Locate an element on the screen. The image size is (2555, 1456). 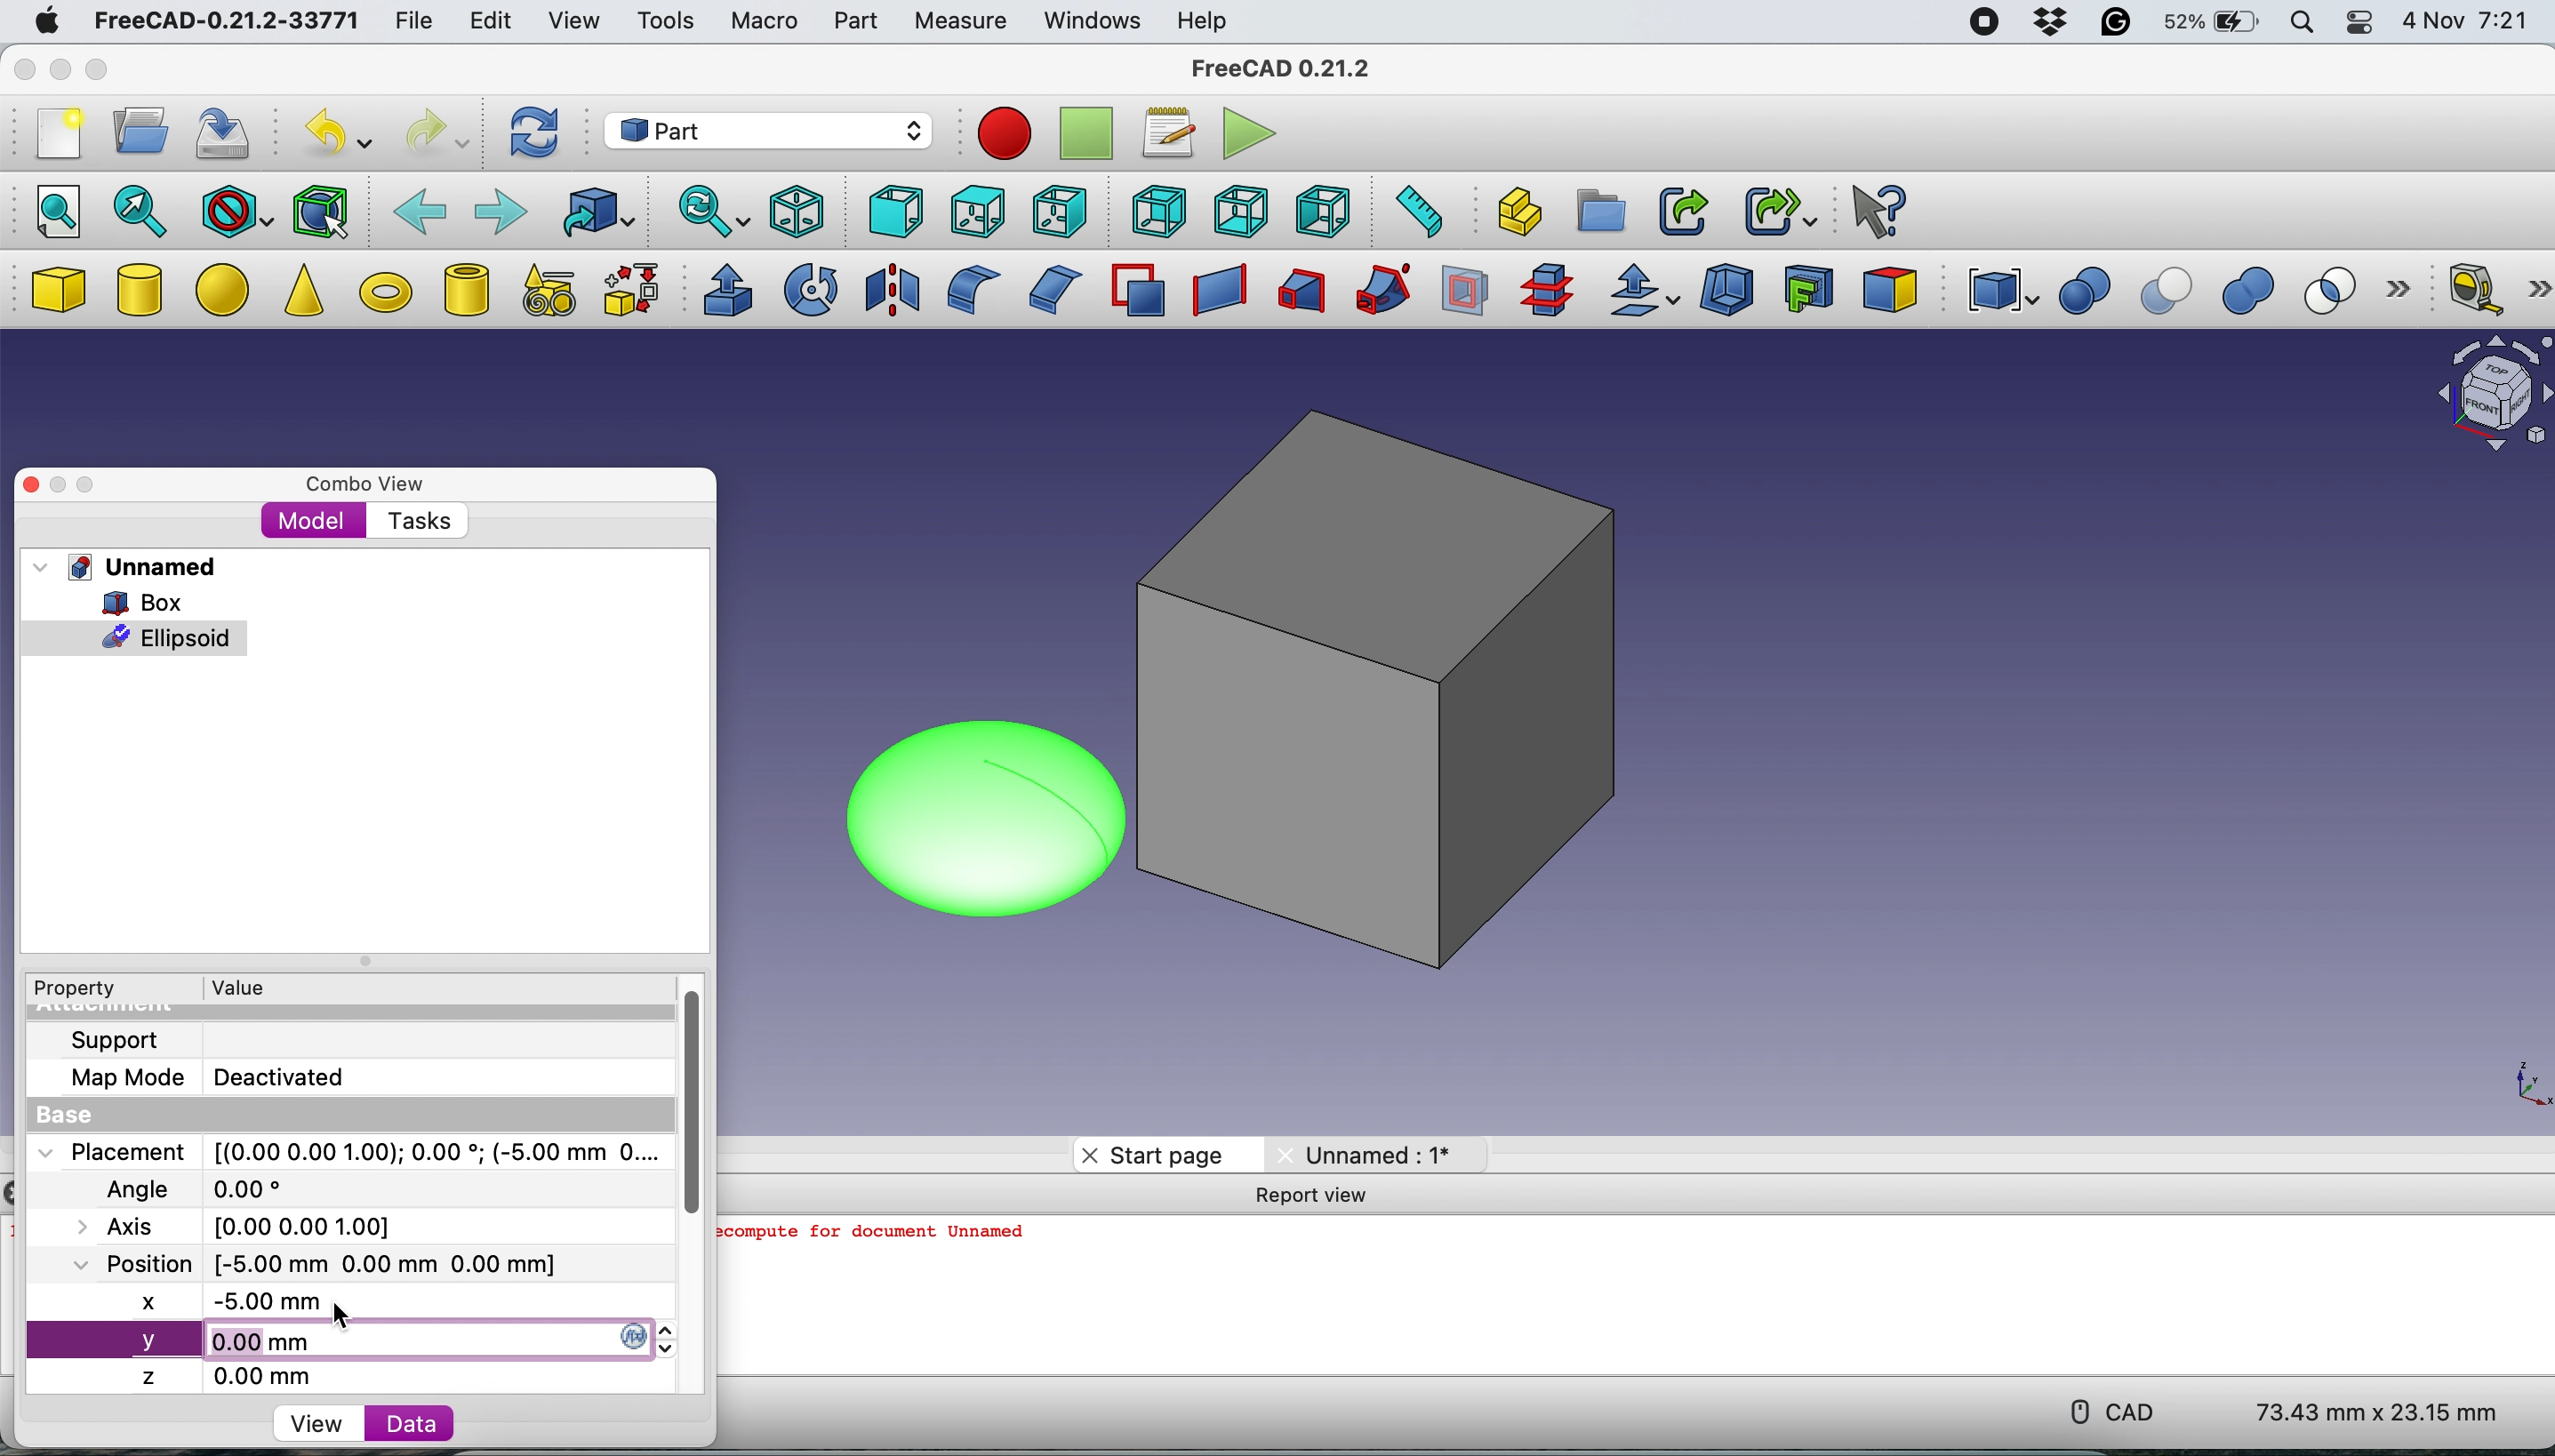
undo is located at coordinates (332, 133).